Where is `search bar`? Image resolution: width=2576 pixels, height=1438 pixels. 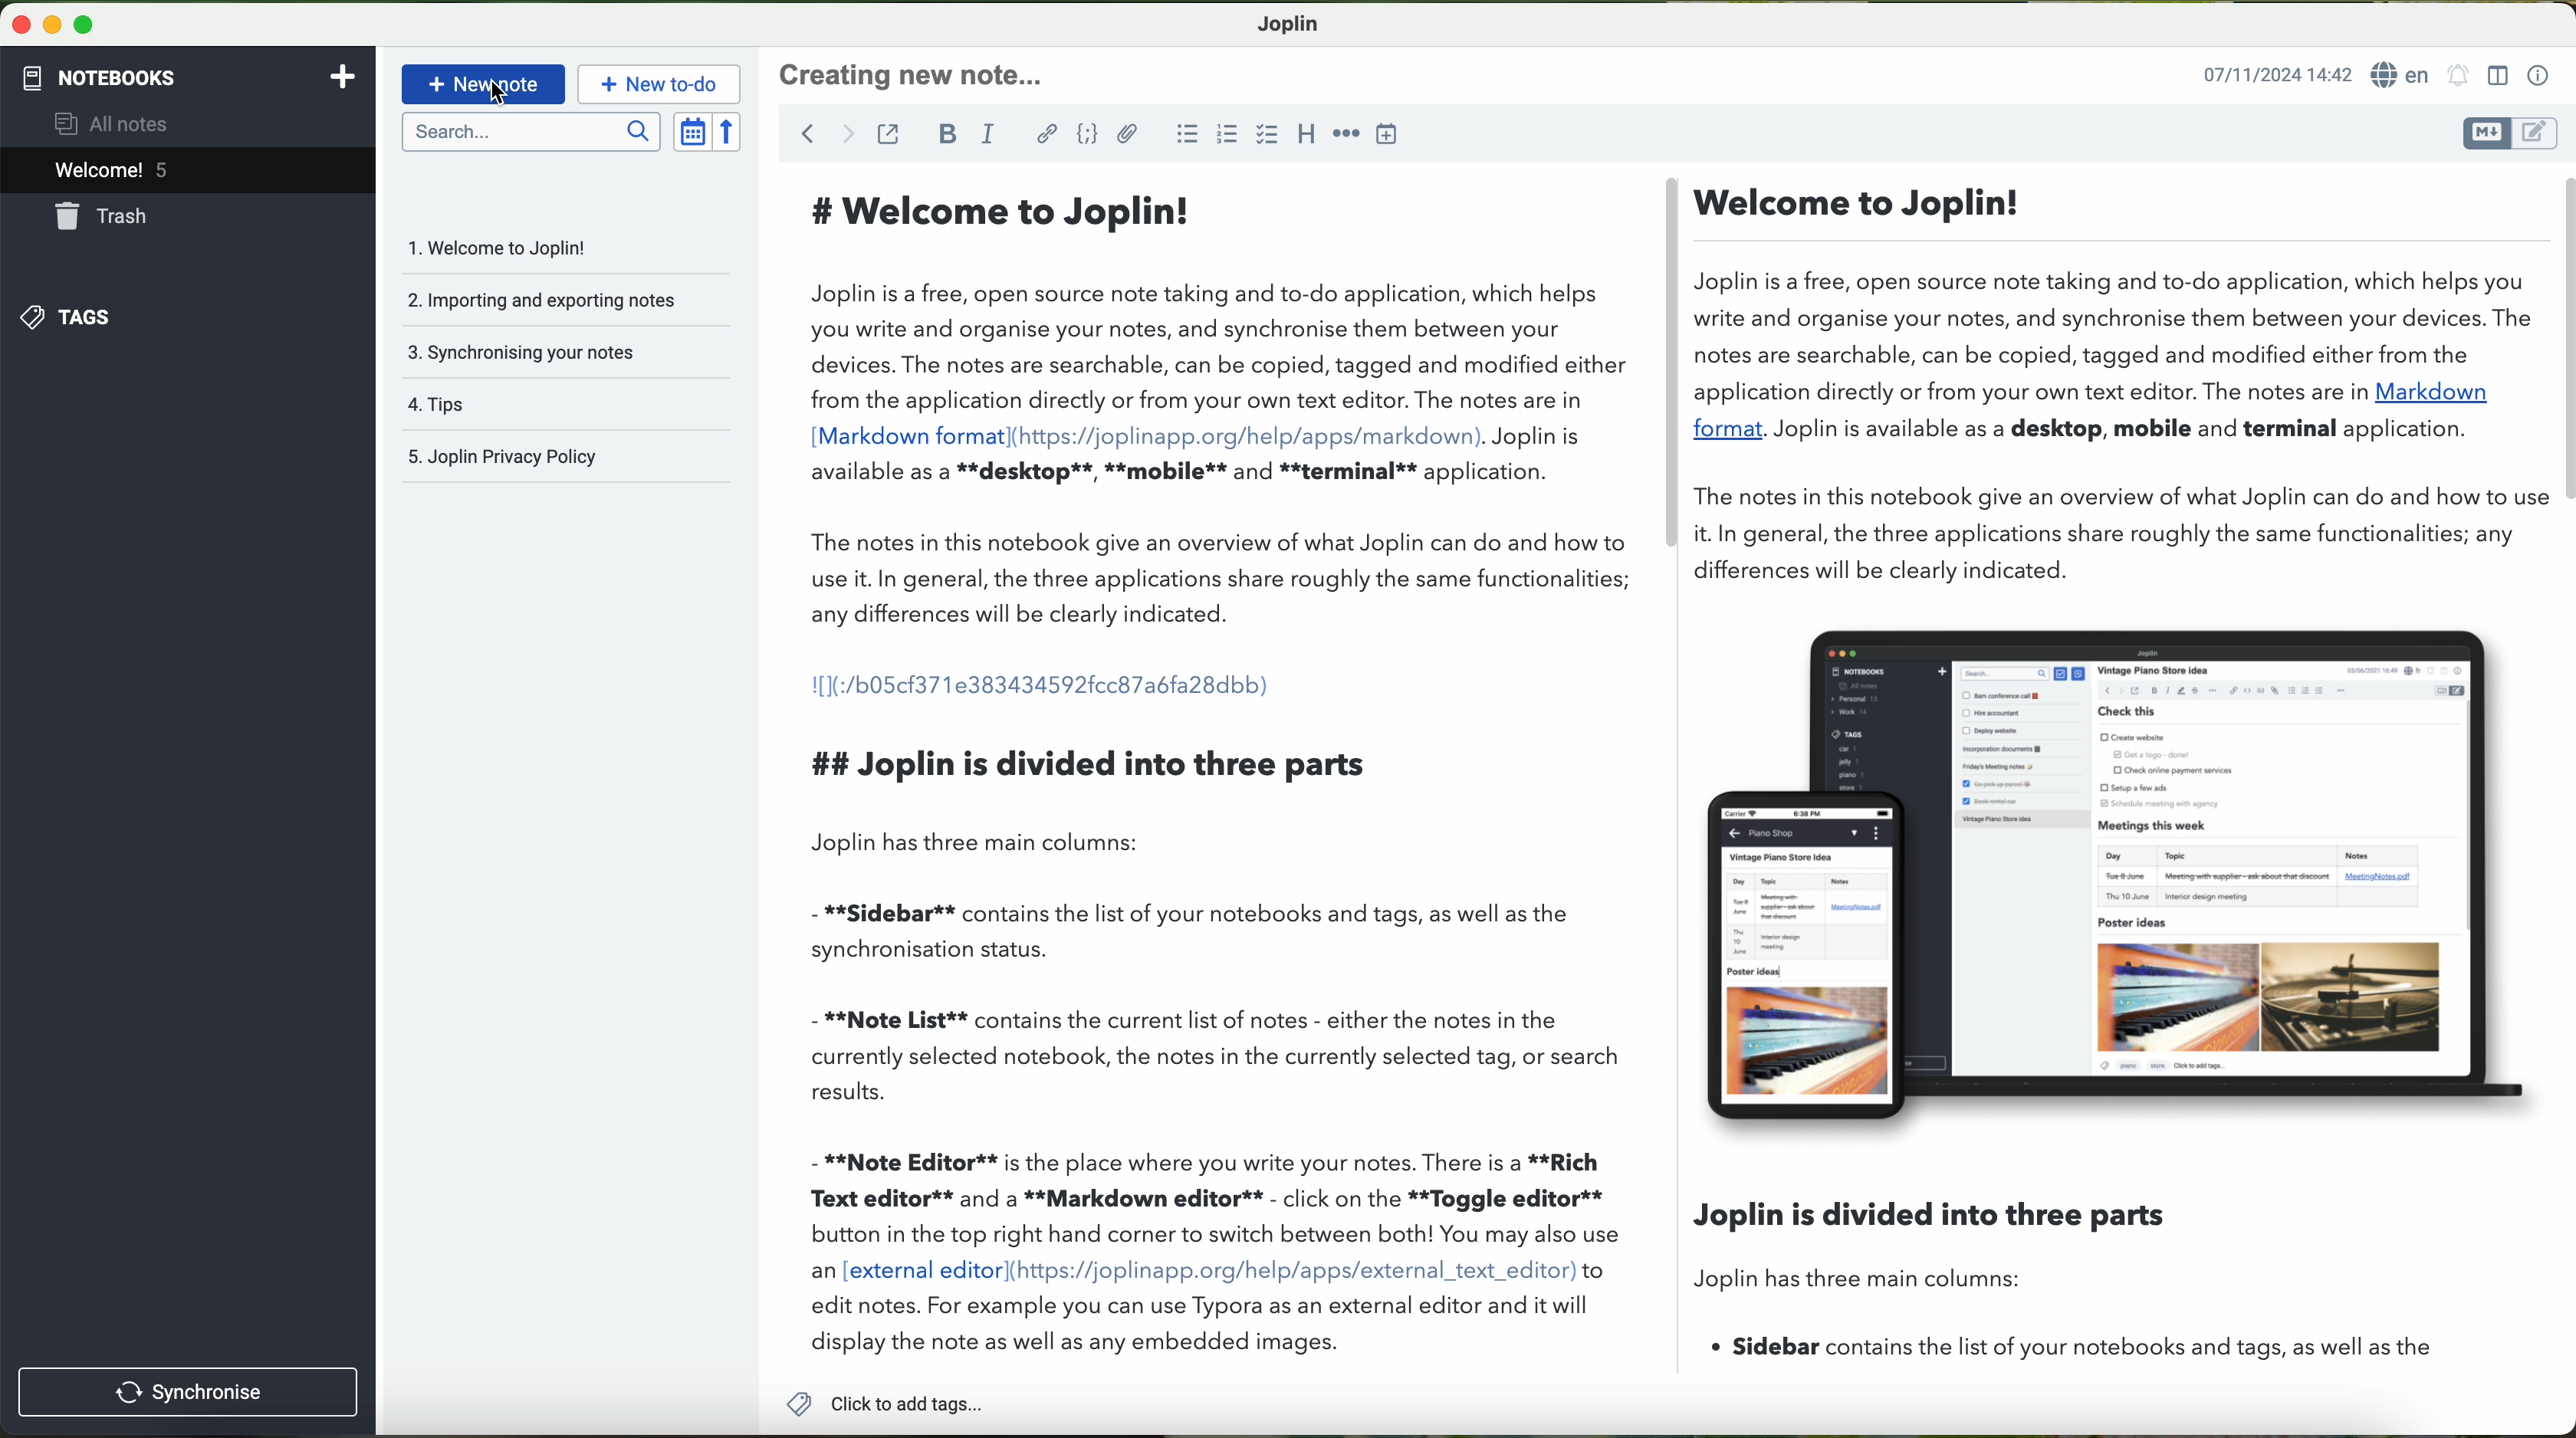
search bar is located at coordinates (528, 130).